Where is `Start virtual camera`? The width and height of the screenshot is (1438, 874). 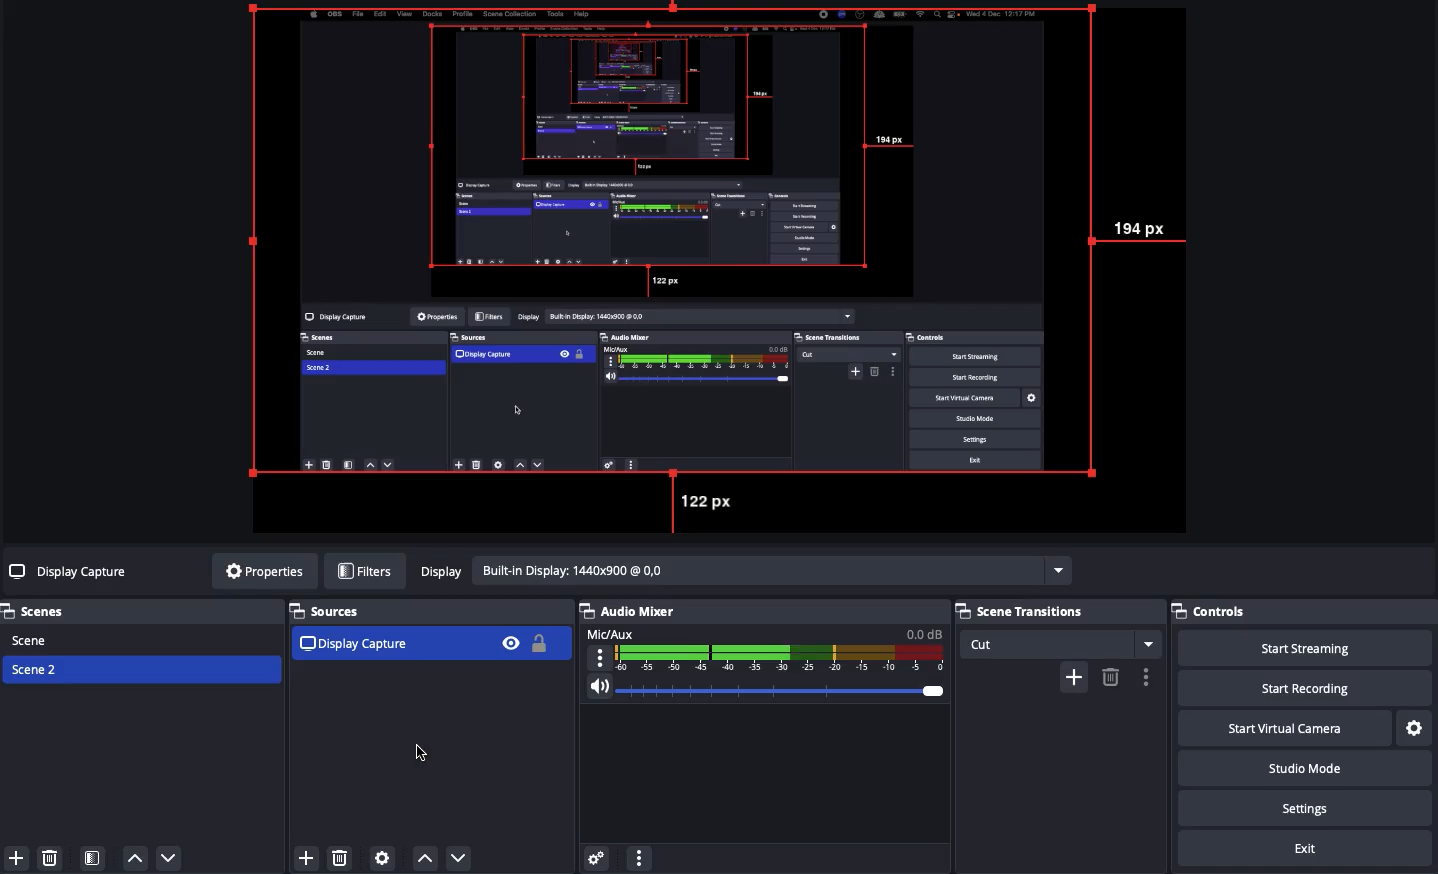 Start virtual camera is located at coordinates (1281, 726).